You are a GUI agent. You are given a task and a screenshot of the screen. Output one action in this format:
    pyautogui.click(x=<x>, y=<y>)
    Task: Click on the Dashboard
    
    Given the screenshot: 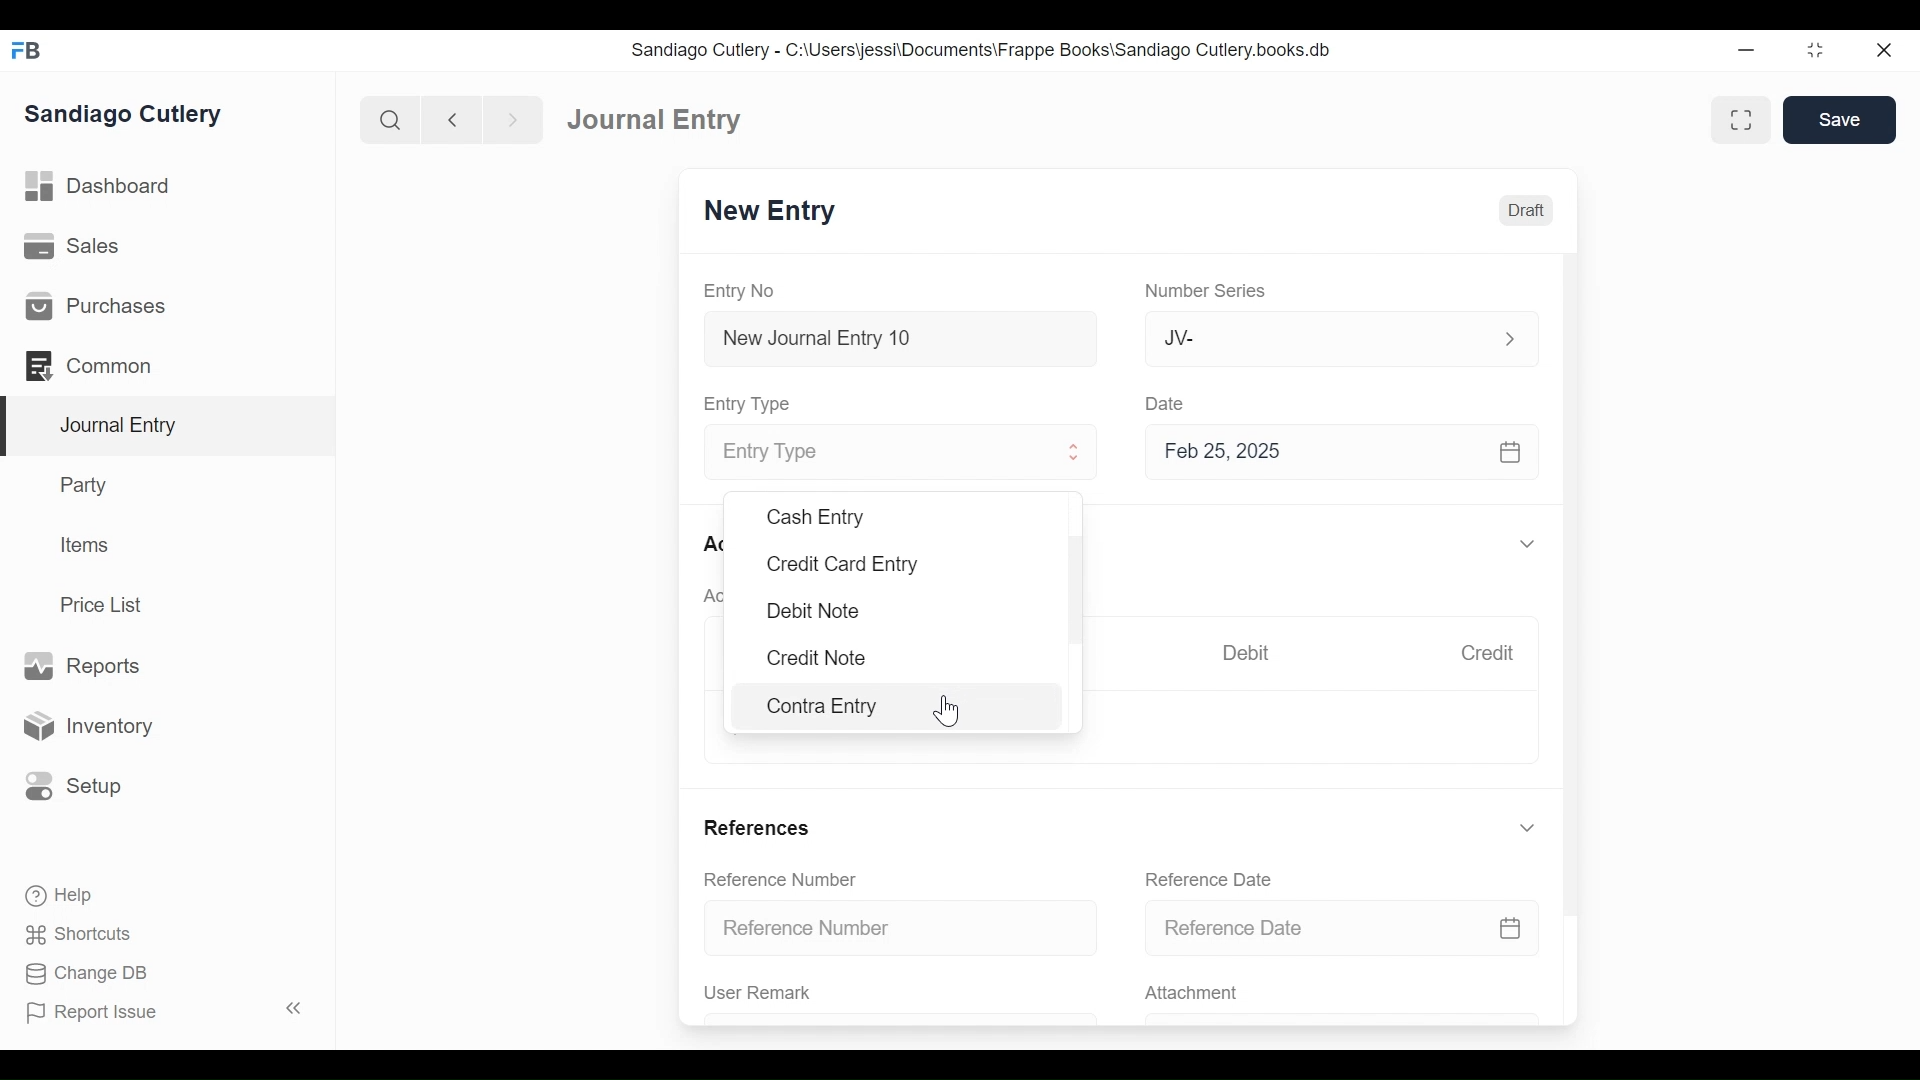 What is the action you would take?
    pyautogui.click(x=105, y=189)
    